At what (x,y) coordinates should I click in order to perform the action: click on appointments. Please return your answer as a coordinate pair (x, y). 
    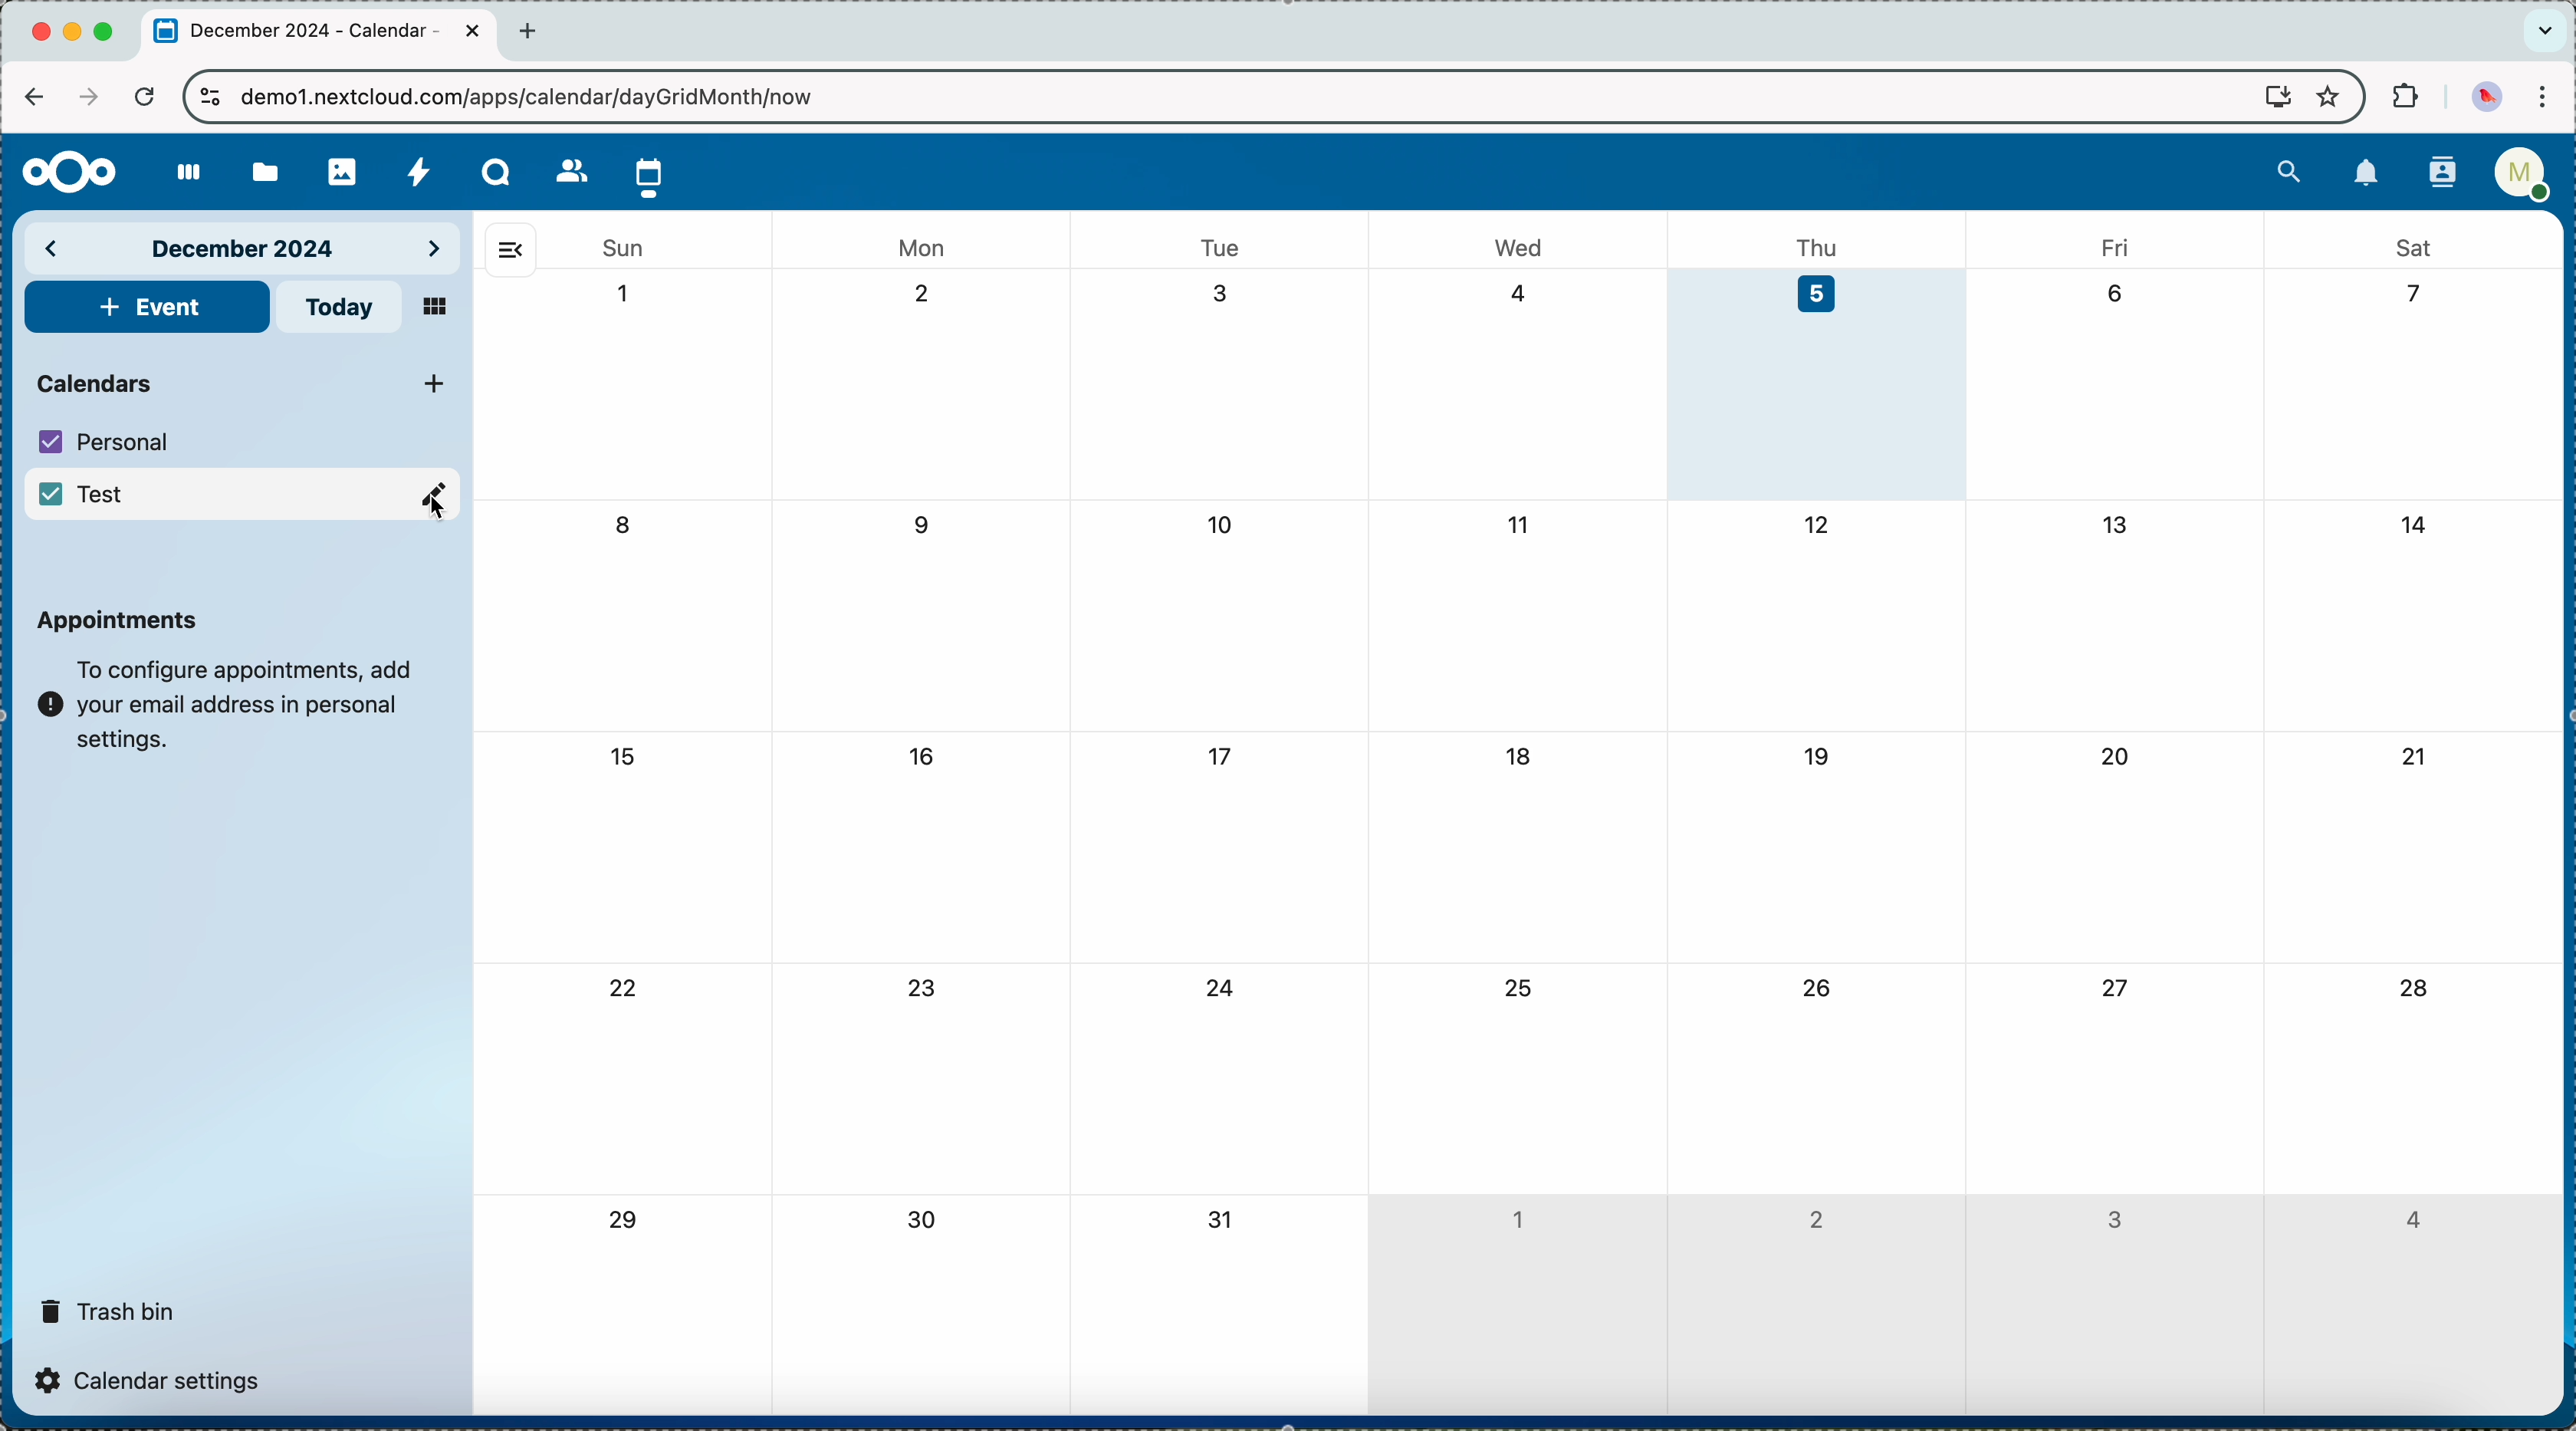
    Looking at the image, I should click on (119, 615).